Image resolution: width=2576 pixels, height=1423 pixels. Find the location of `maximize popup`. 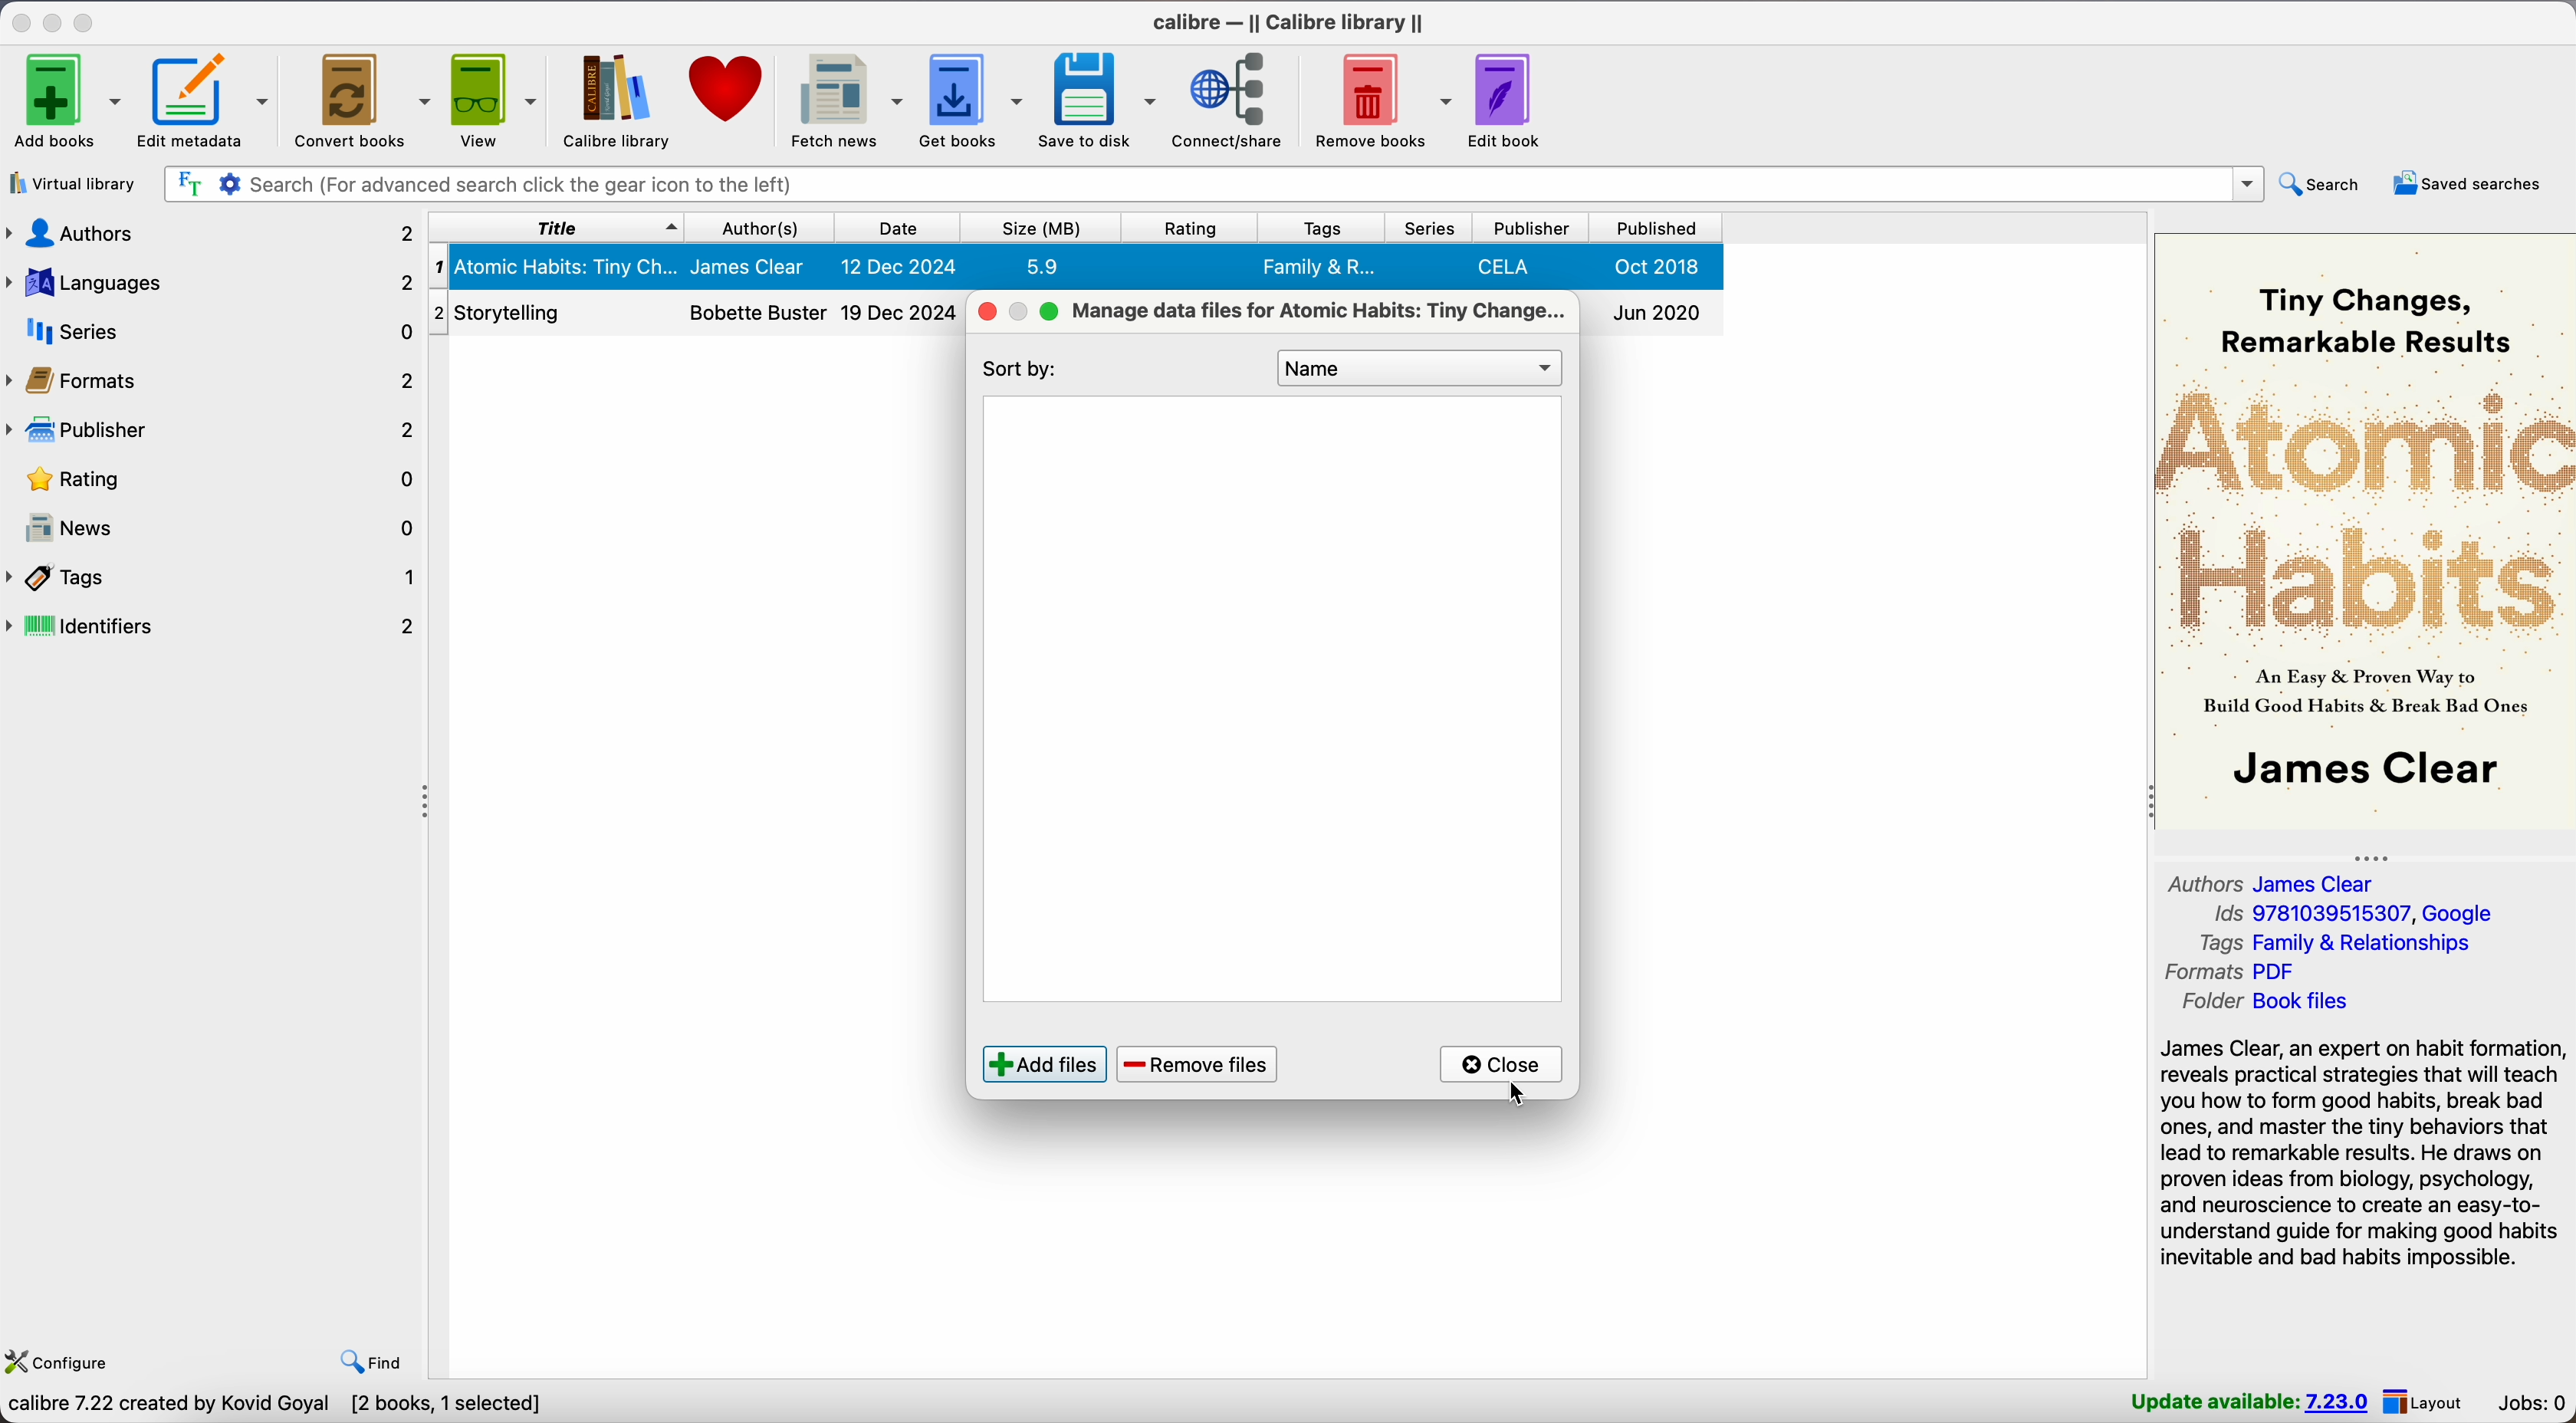

maximize popup is located at coordinates (1051, 311).